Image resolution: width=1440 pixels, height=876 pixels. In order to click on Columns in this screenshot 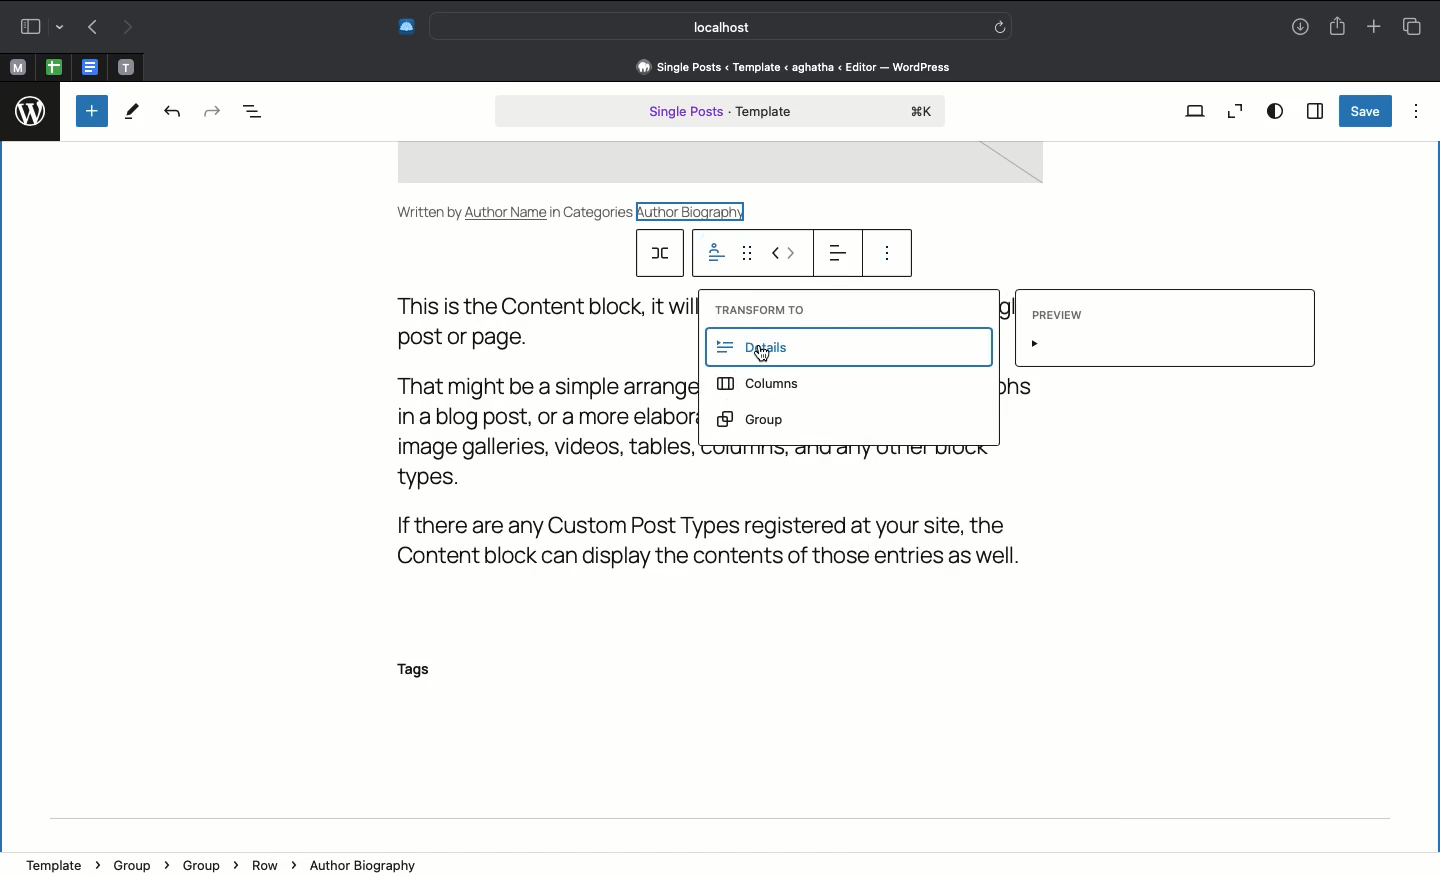, I will do `click(763, 387)`.